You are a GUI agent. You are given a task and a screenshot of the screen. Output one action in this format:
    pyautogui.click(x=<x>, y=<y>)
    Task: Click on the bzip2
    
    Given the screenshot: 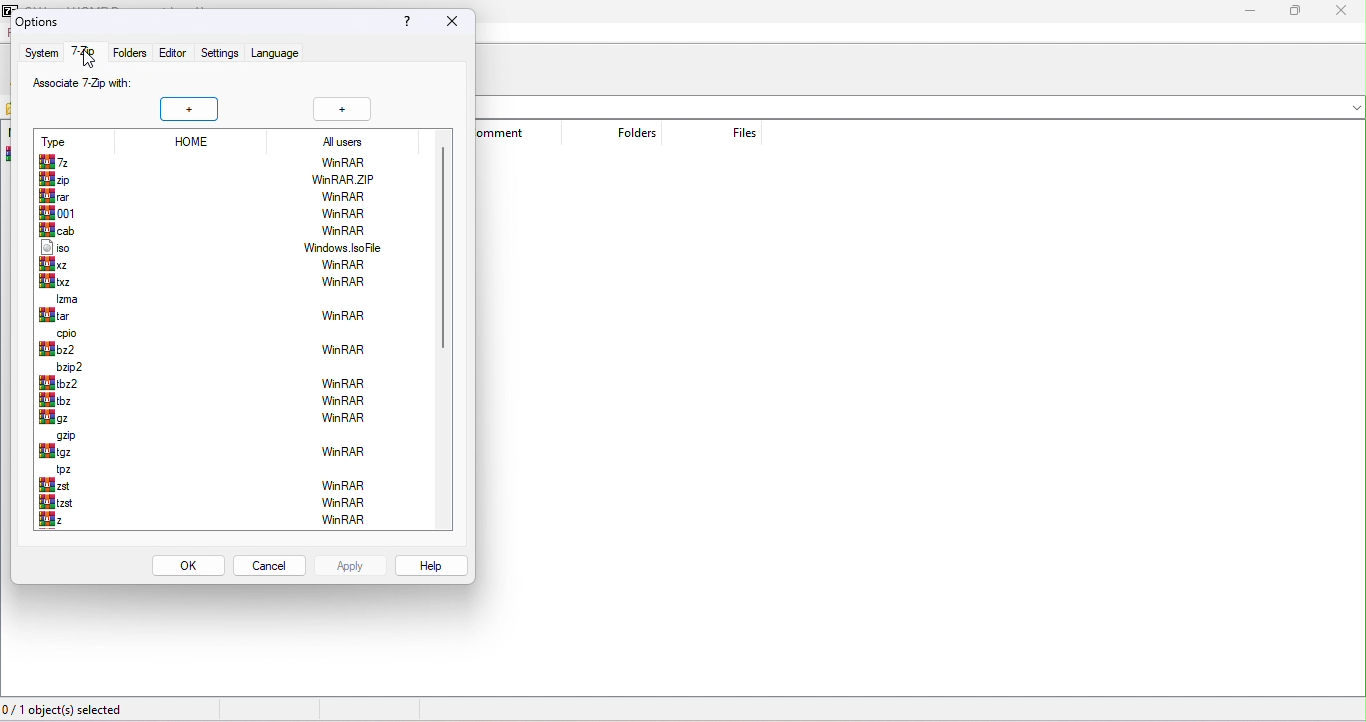 What is the action you would take?
    pyautogui.click(x=67, y=366)
    